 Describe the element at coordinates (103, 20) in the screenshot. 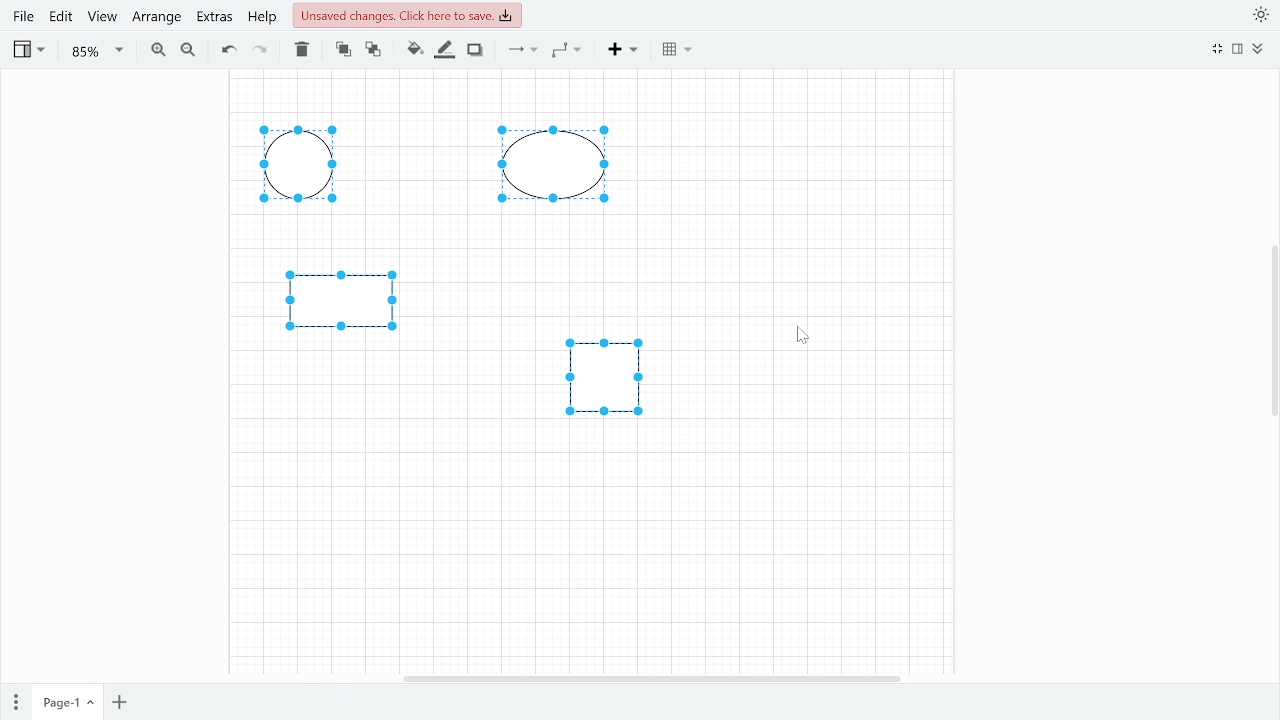

I see `View` at that location.